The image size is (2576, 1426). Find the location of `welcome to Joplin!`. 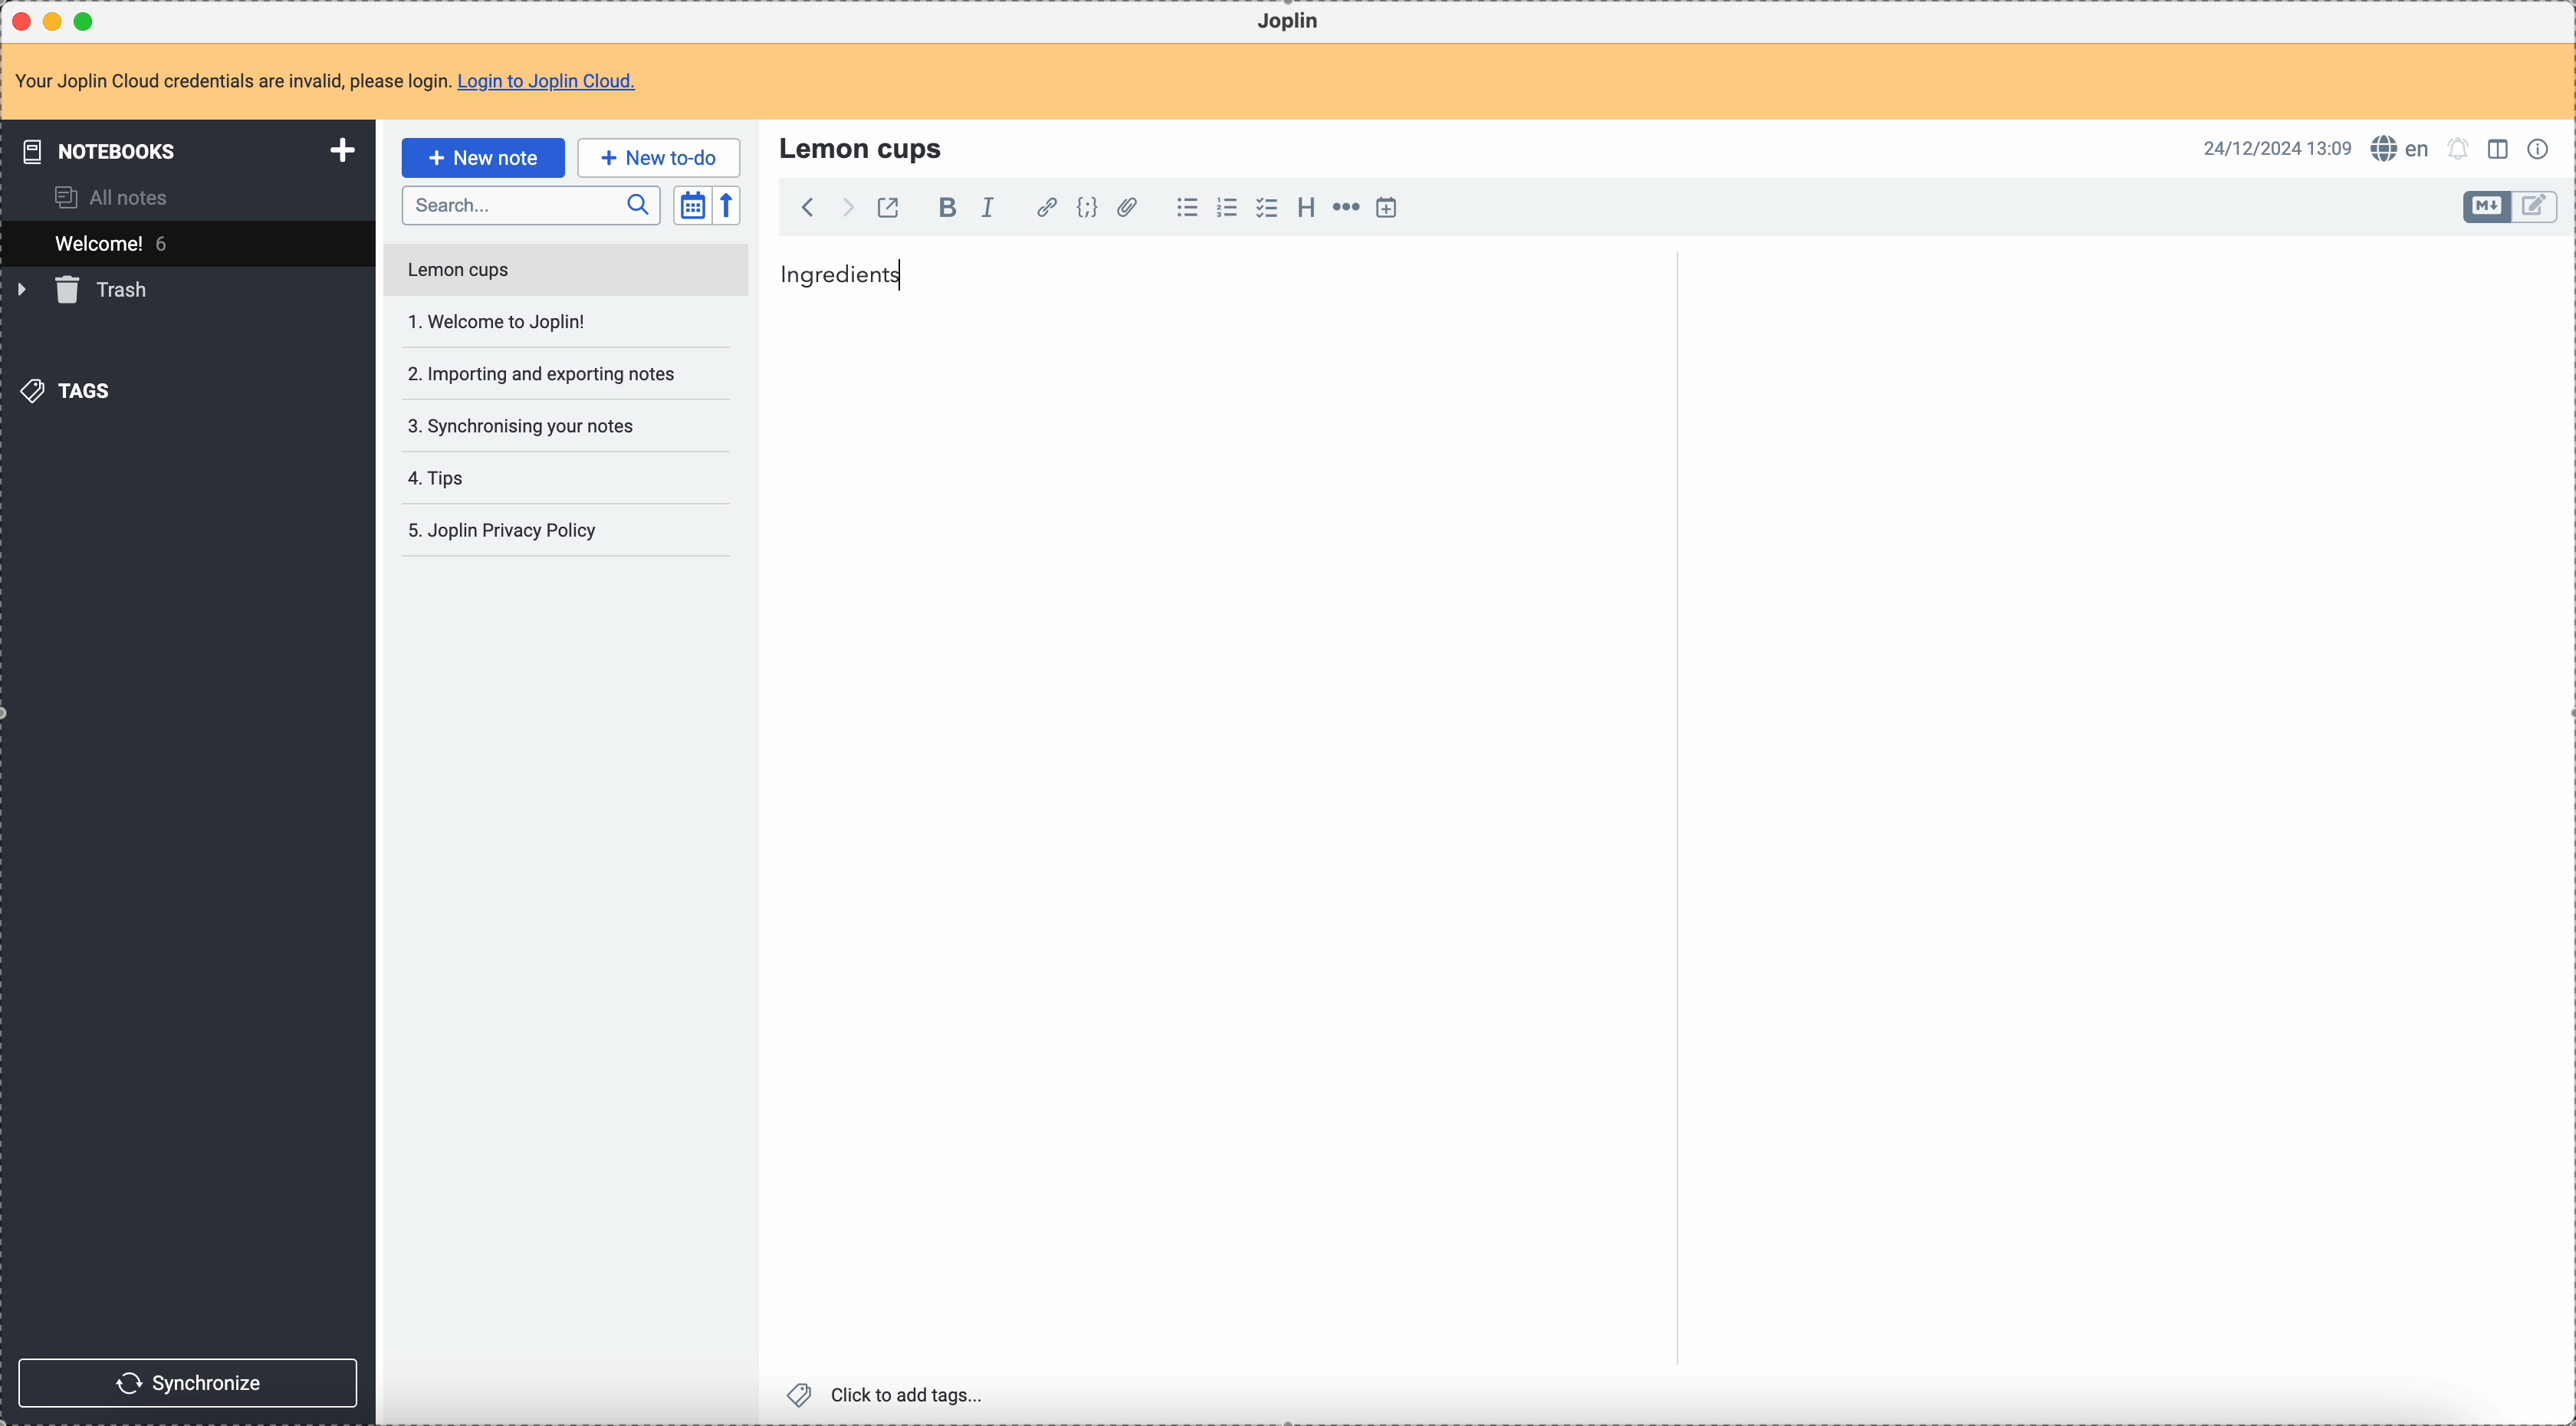

welcome to Joplin! is located at coordinates (499, 321).